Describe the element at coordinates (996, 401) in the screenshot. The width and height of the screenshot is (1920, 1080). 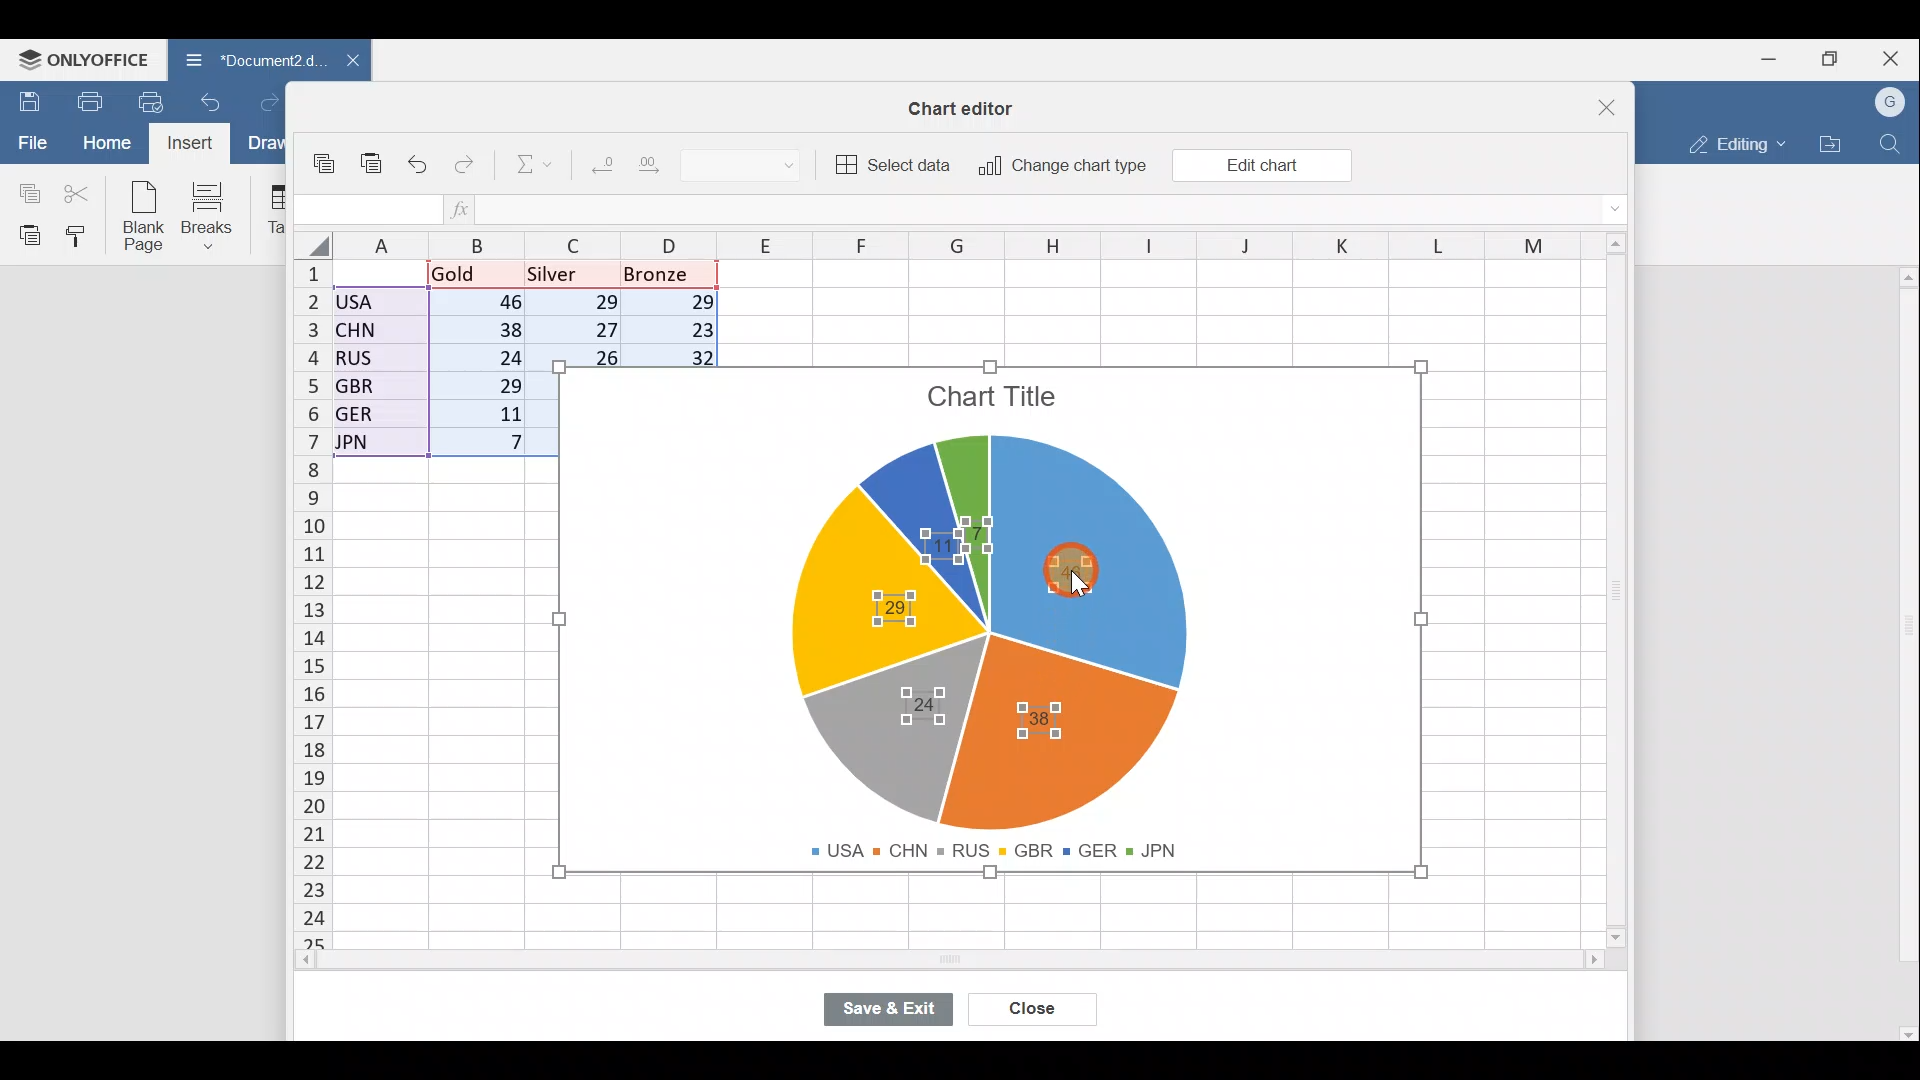
I see `Chart title` at that location.